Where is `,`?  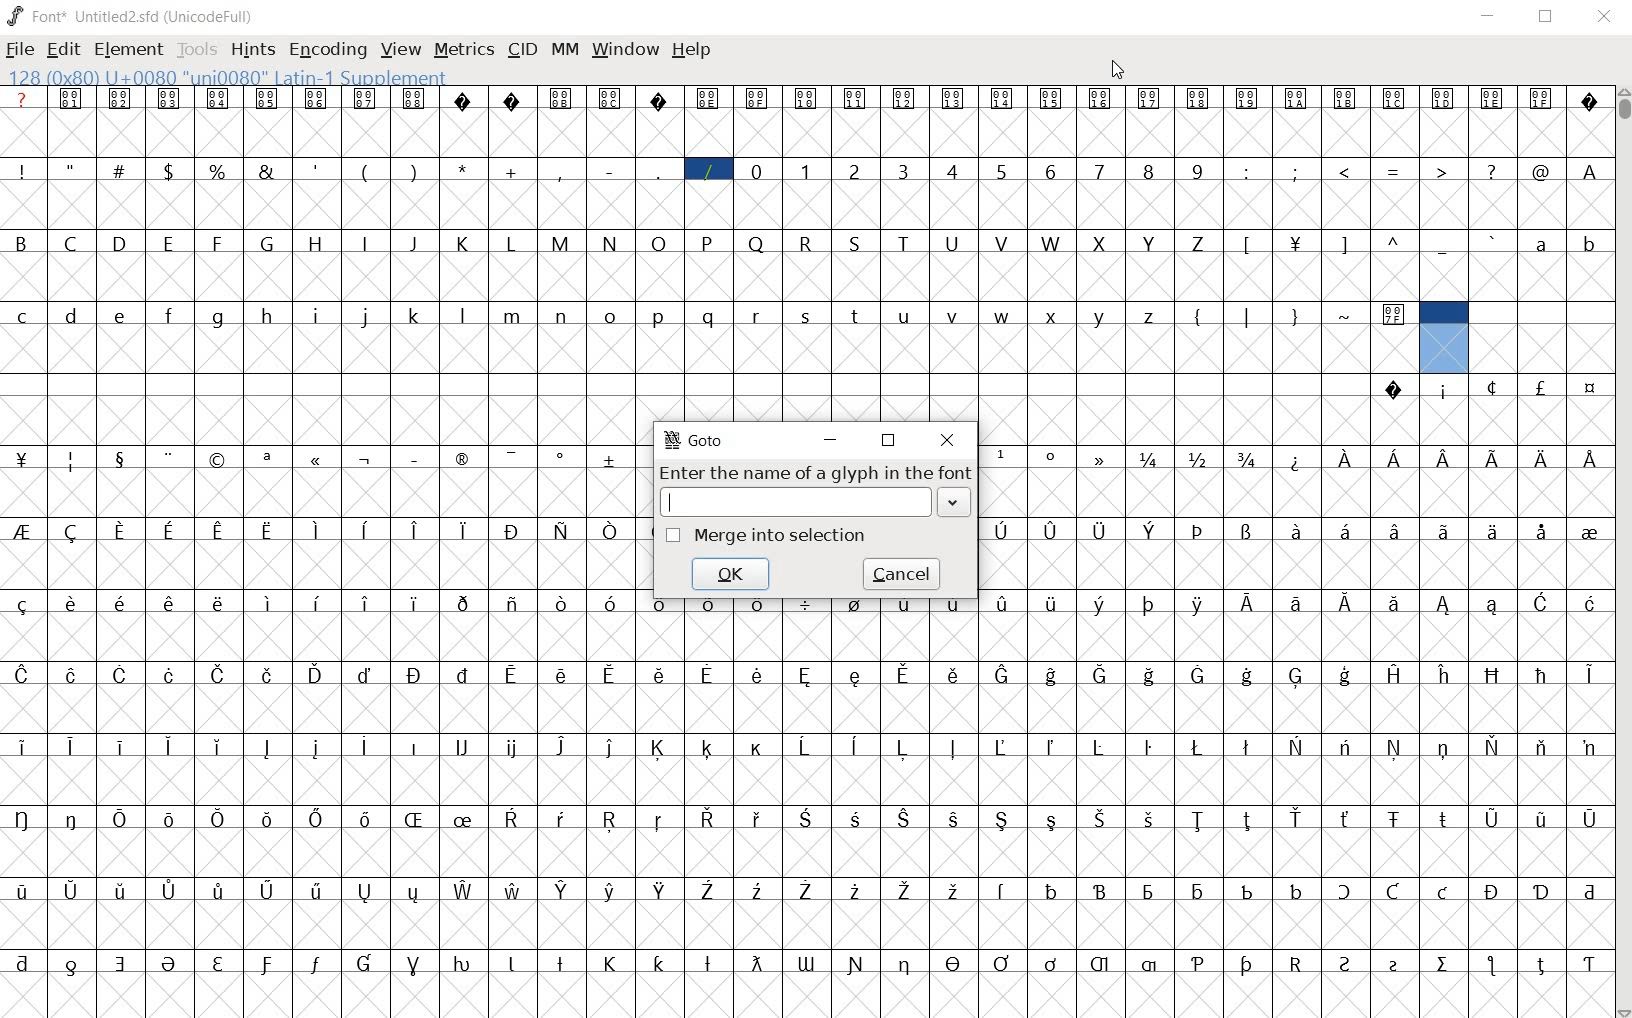
, is located at coordinates (561, 173).